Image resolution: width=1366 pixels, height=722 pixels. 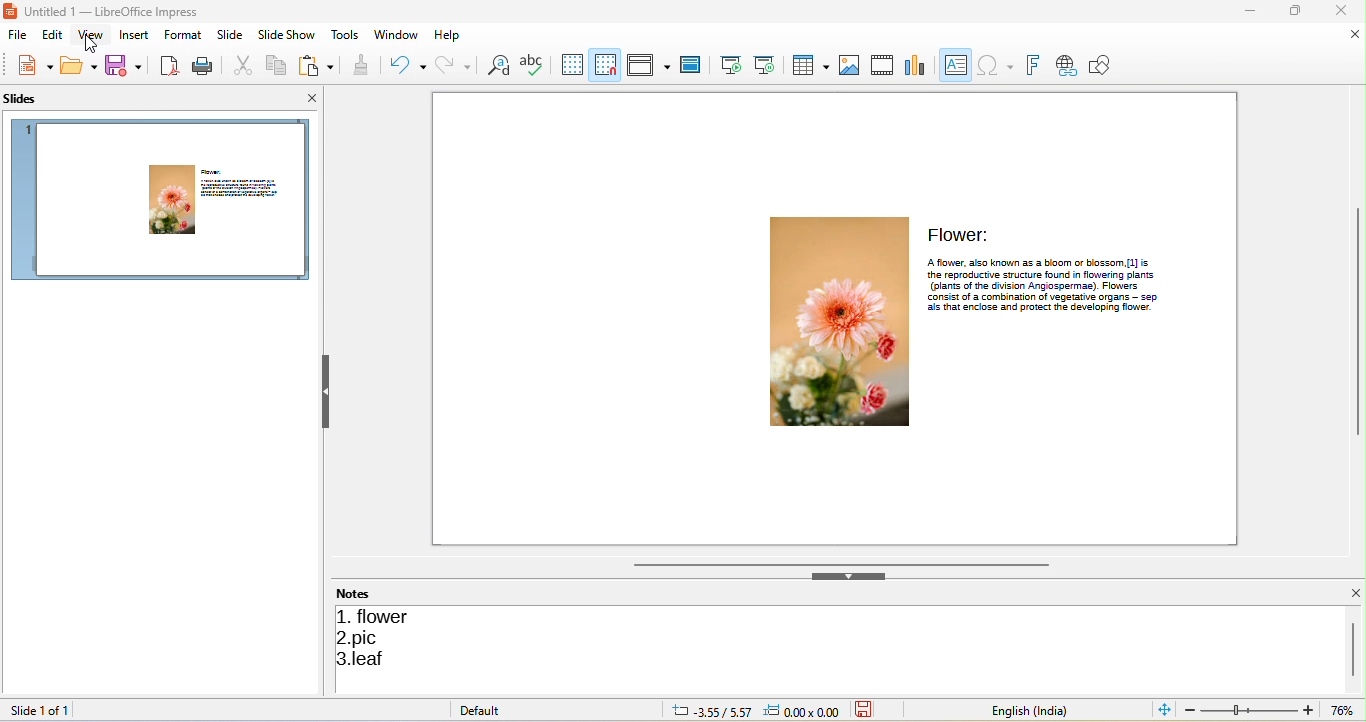 What do you see at coordinates (1346, 11) in the screenshot?
I see `close` at bounding box center [1346, 11].